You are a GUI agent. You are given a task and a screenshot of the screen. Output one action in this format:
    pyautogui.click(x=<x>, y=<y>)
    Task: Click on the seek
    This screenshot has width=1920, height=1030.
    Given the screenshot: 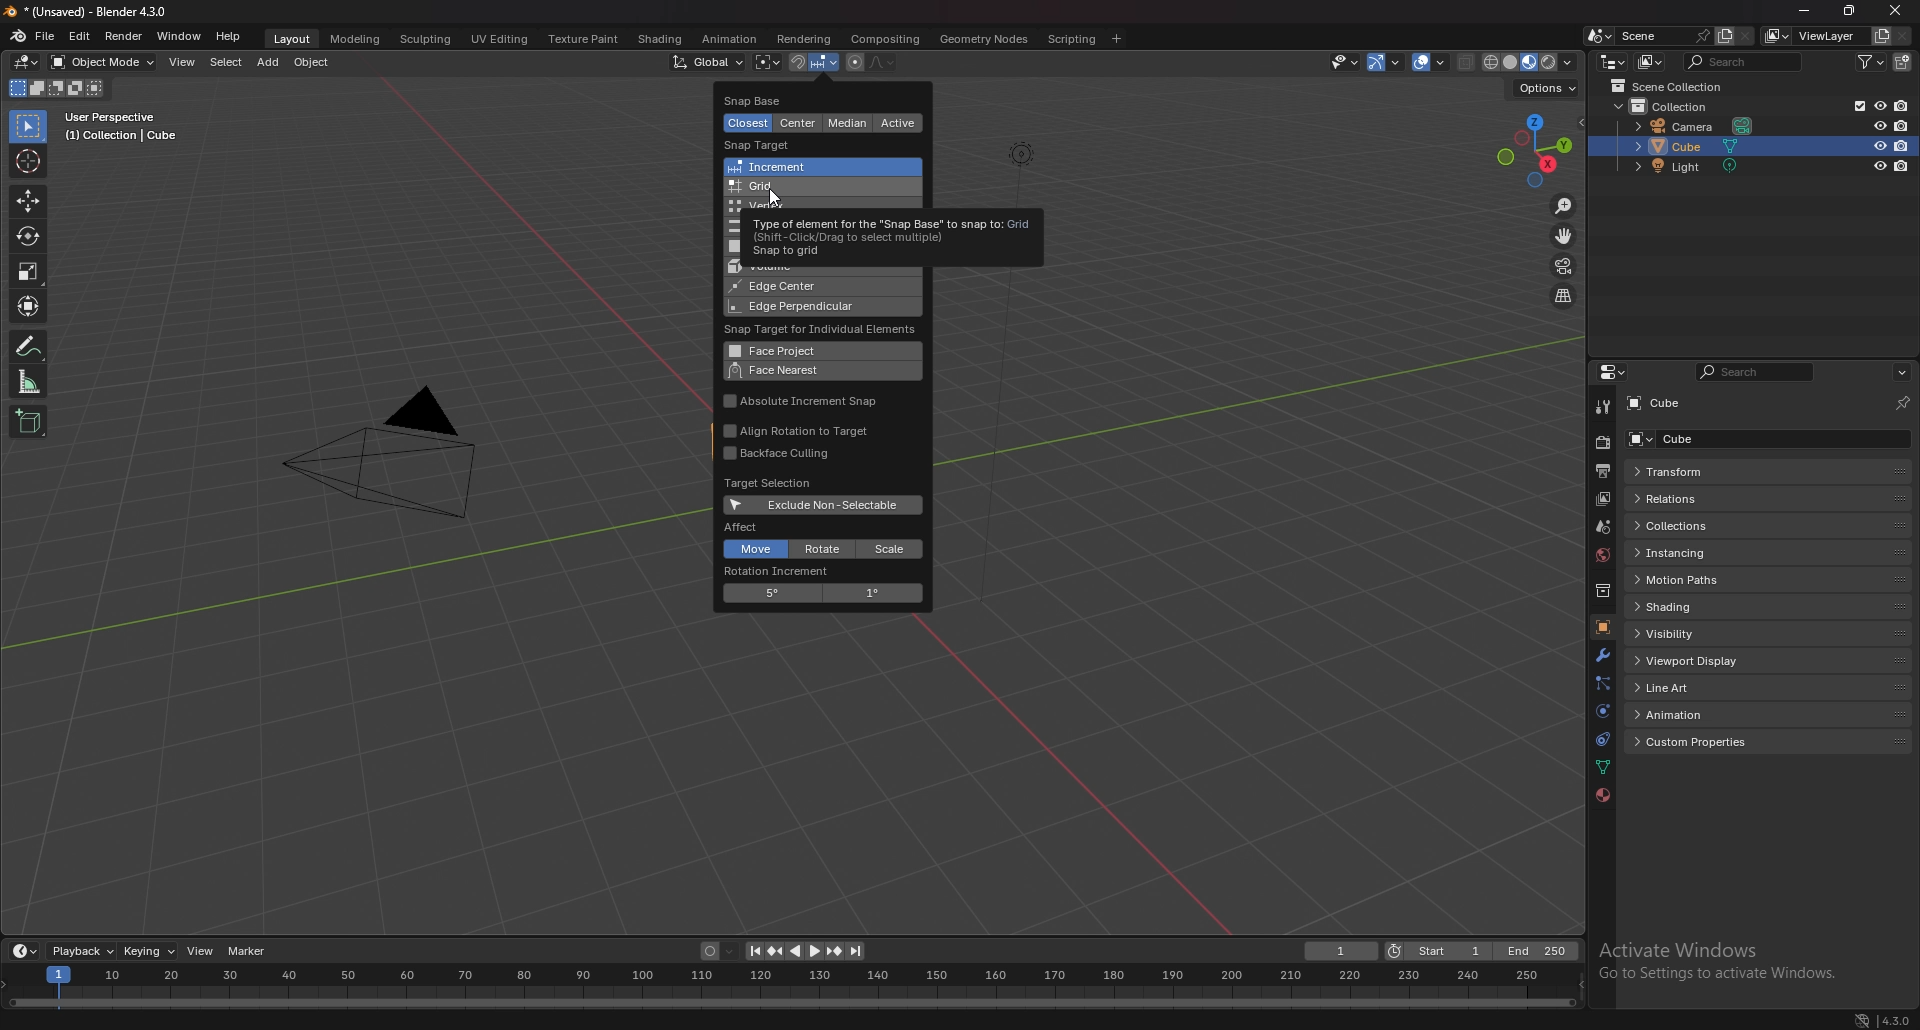 What is the action you would take?
    pyautogui.click(x=790, y=985)
    